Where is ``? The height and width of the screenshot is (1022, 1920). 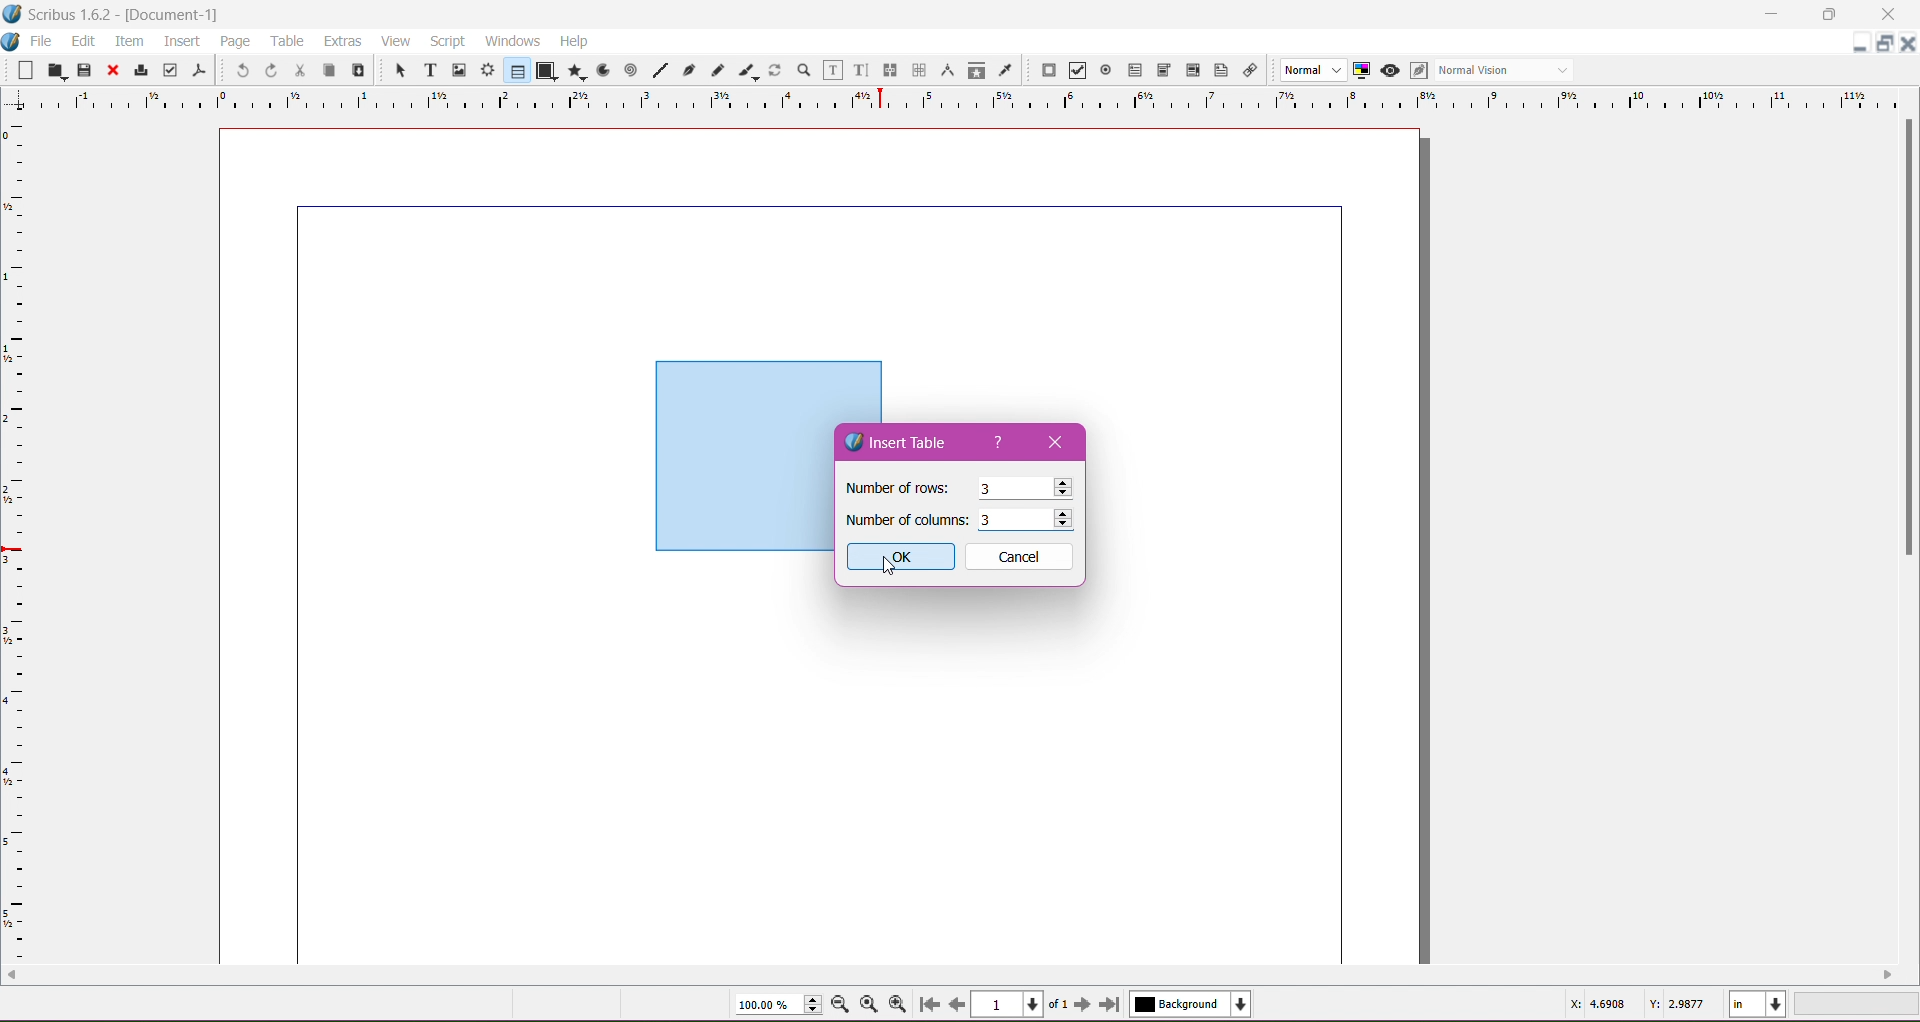  is located at coordinates (447, 40).